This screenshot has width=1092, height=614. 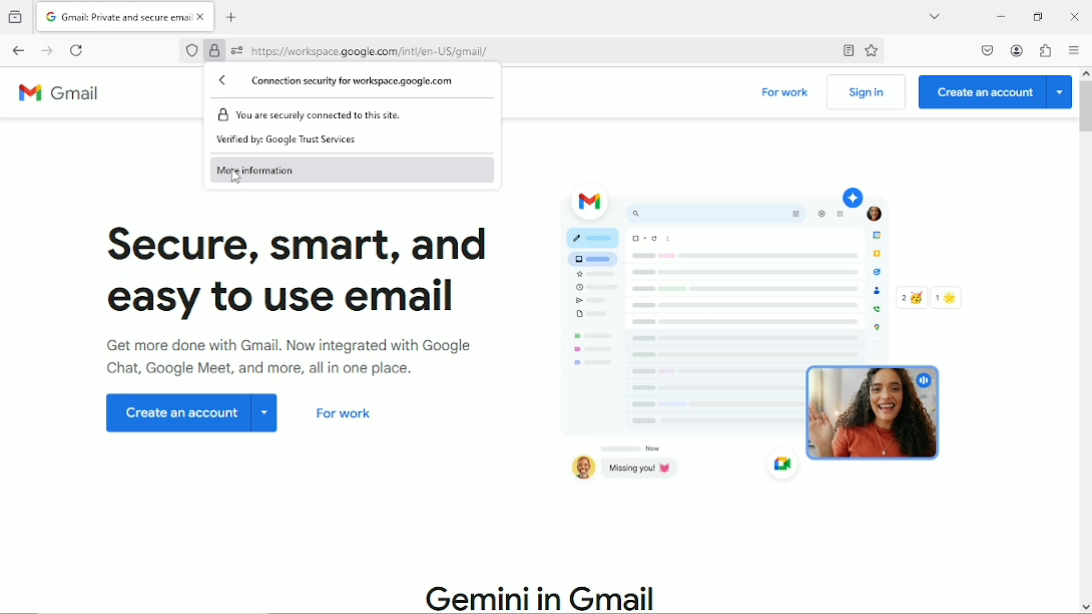 What do you see at coordinates (301, 269) in the screenshot?
I see `Secure, smart and easy to use email` at bounding box center [301, 269].